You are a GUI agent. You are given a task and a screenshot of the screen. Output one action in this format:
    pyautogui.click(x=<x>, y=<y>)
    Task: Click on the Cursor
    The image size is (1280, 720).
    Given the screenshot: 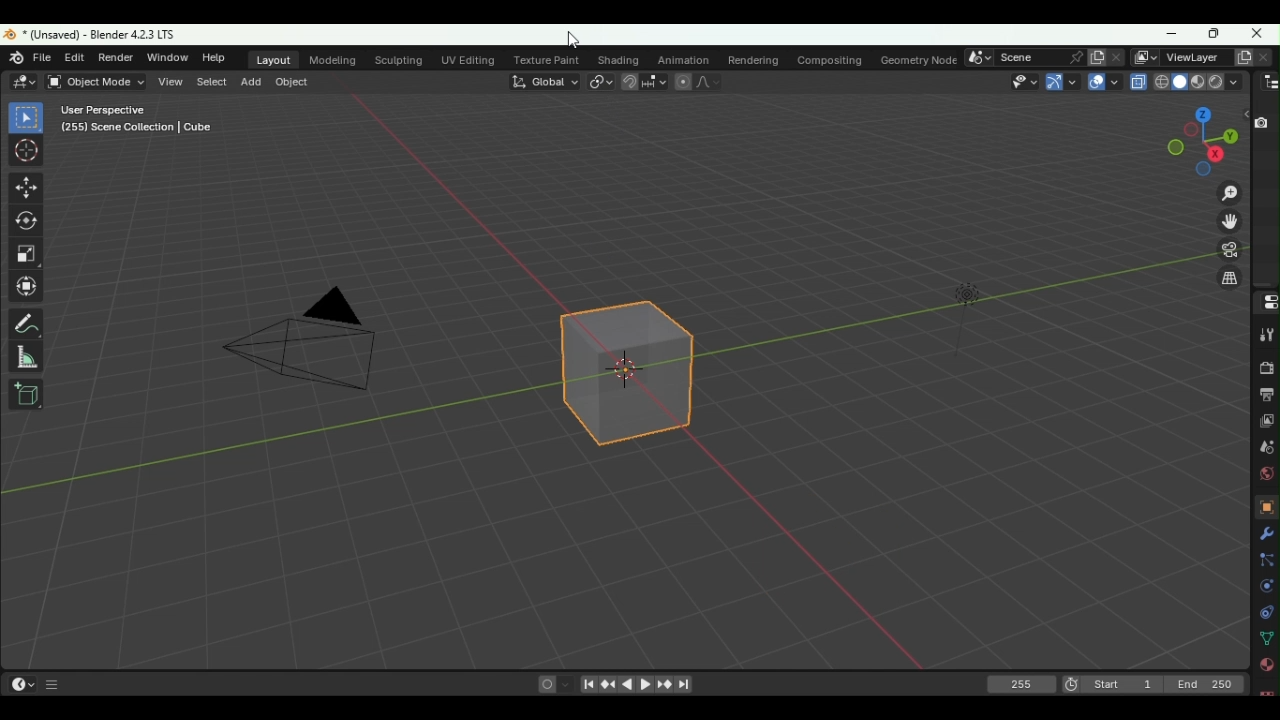 What is the action you would take?
    pyautogui.click(x=28, y=150)
    